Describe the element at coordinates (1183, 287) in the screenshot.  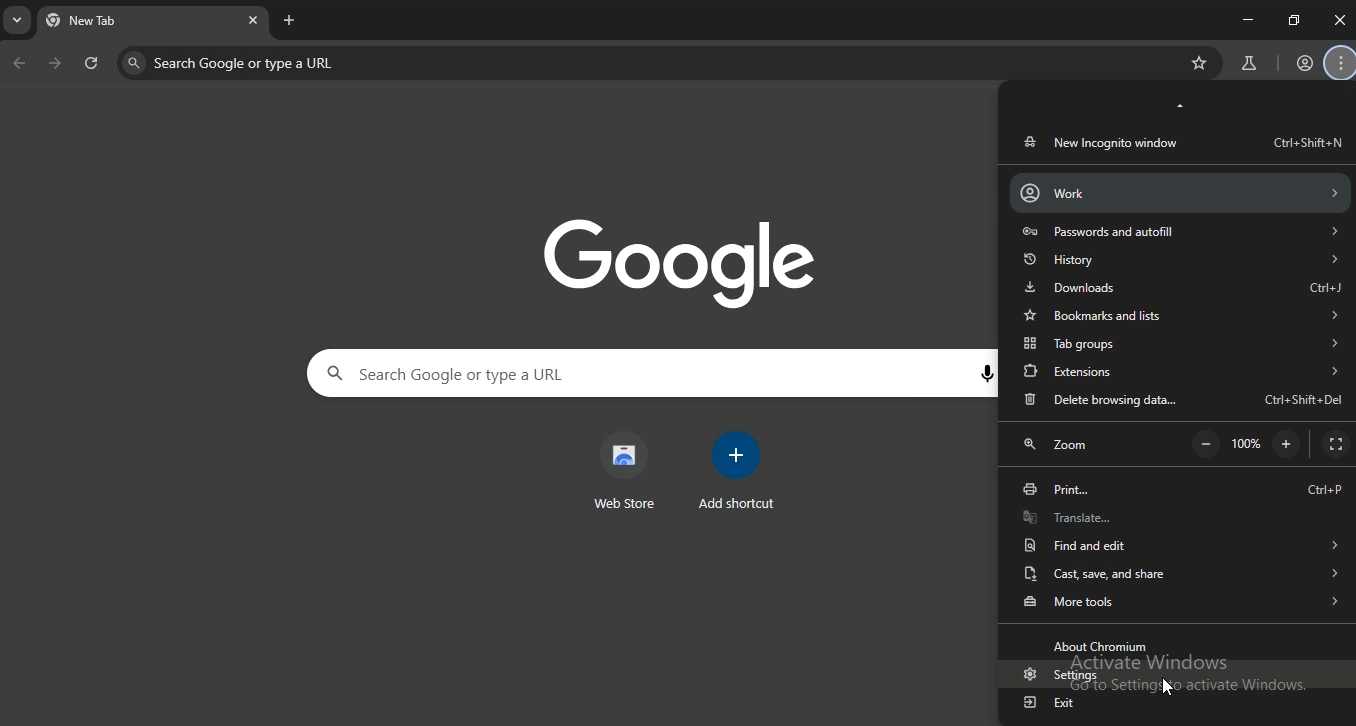
I see `downloads` at that location.